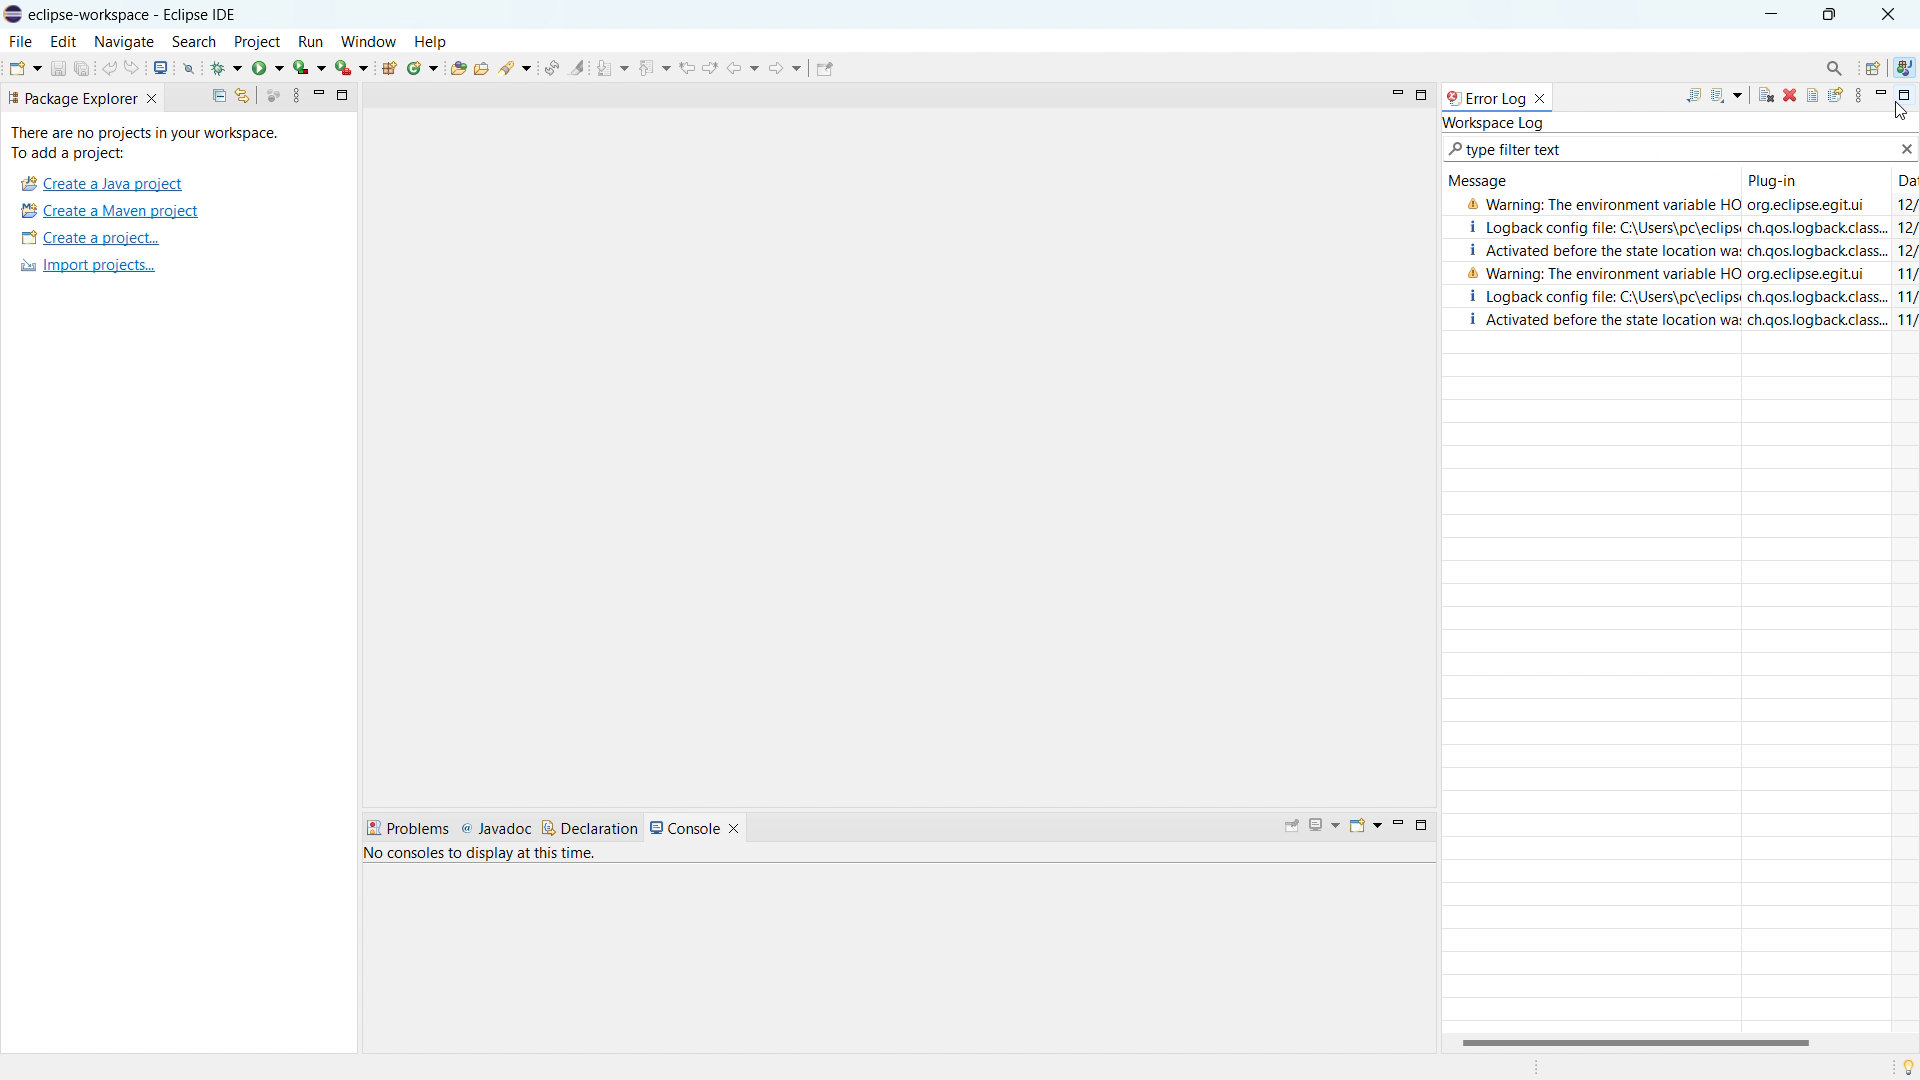 The width and height of the screenshot is (1920, 1080). Describe the element at coordinates (1695, 95) in the screenshot. I see `export log` at that location.